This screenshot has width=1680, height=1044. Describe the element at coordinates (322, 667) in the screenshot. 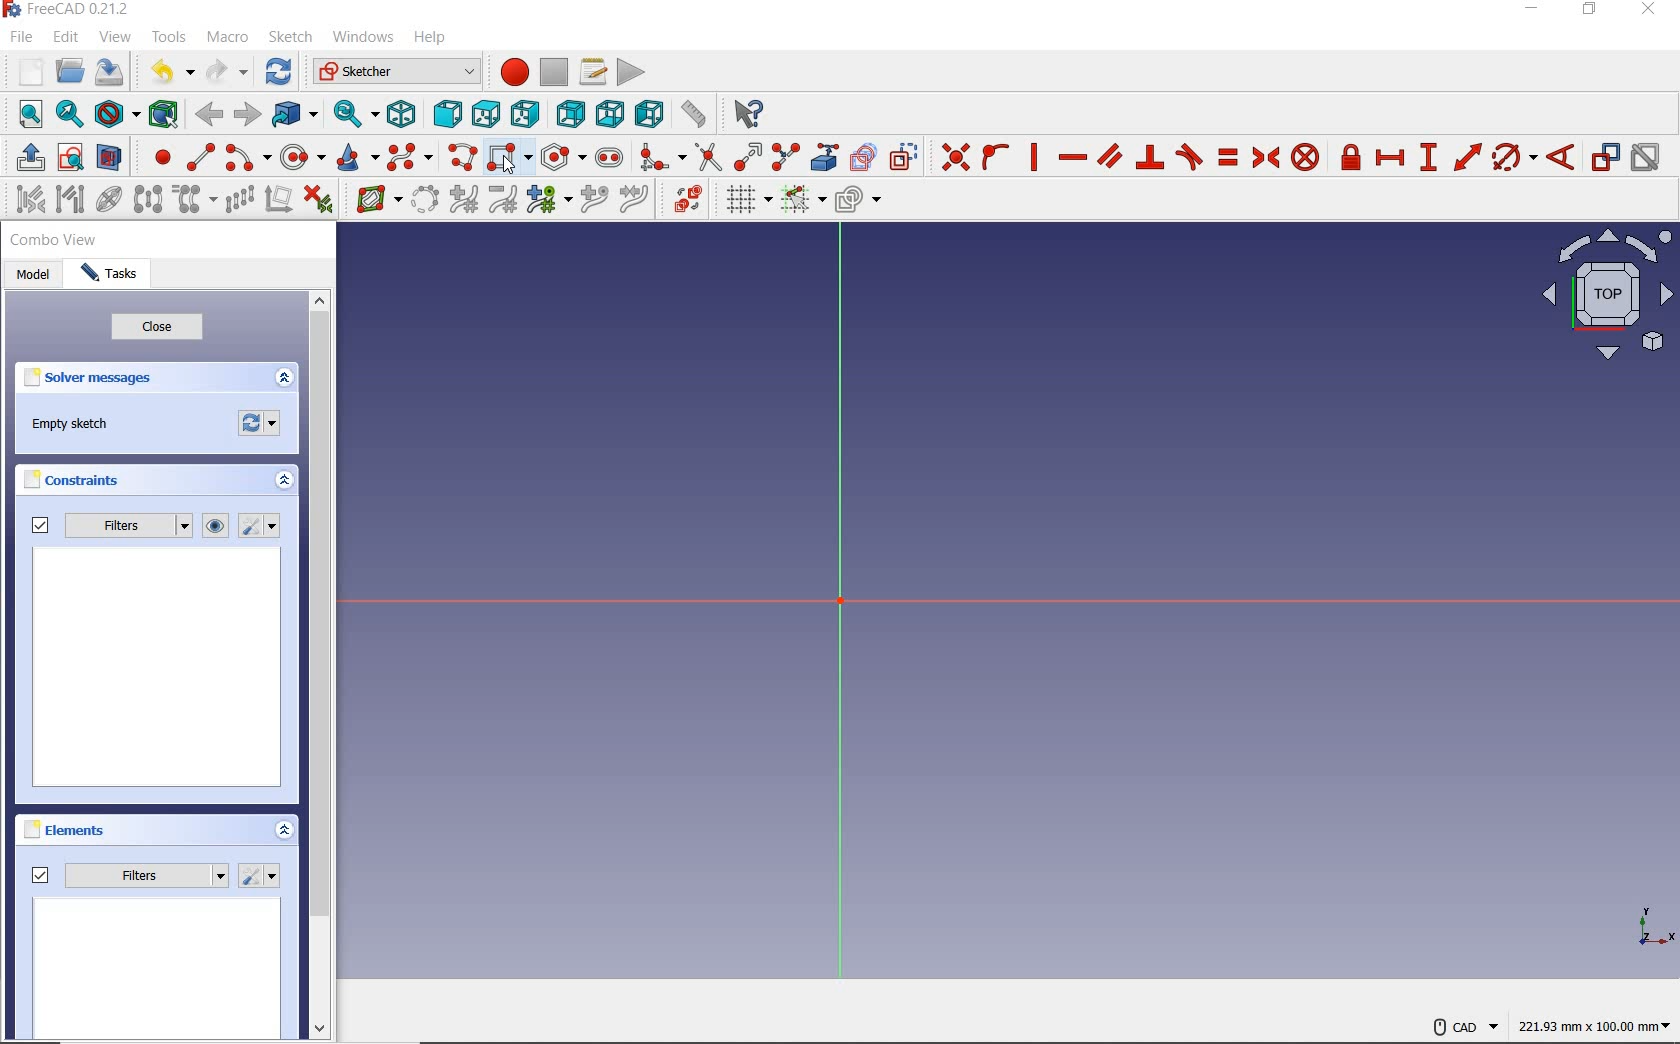

I see `scrollbar` at that location.